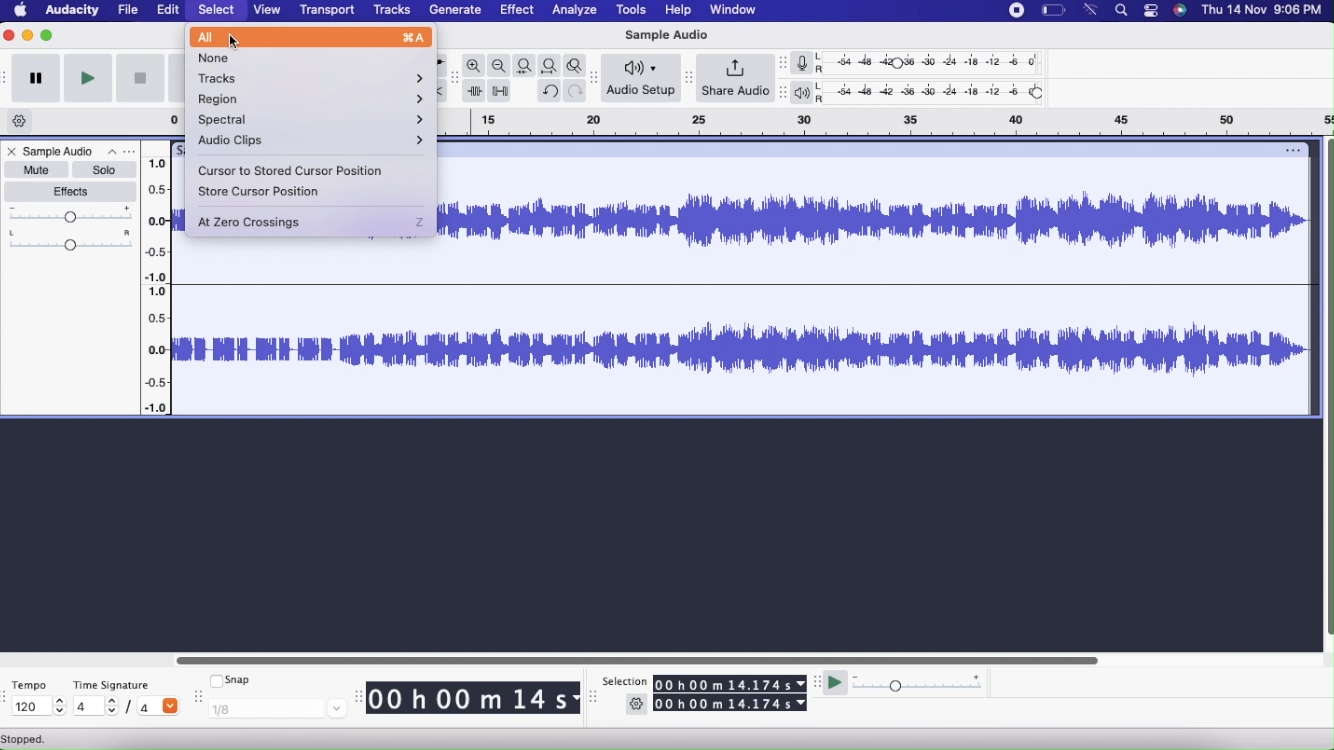 The image size is (1334, 750). Describe the element at coordinates (33, 741) in the screenshot. I see `Stopped` at that location.